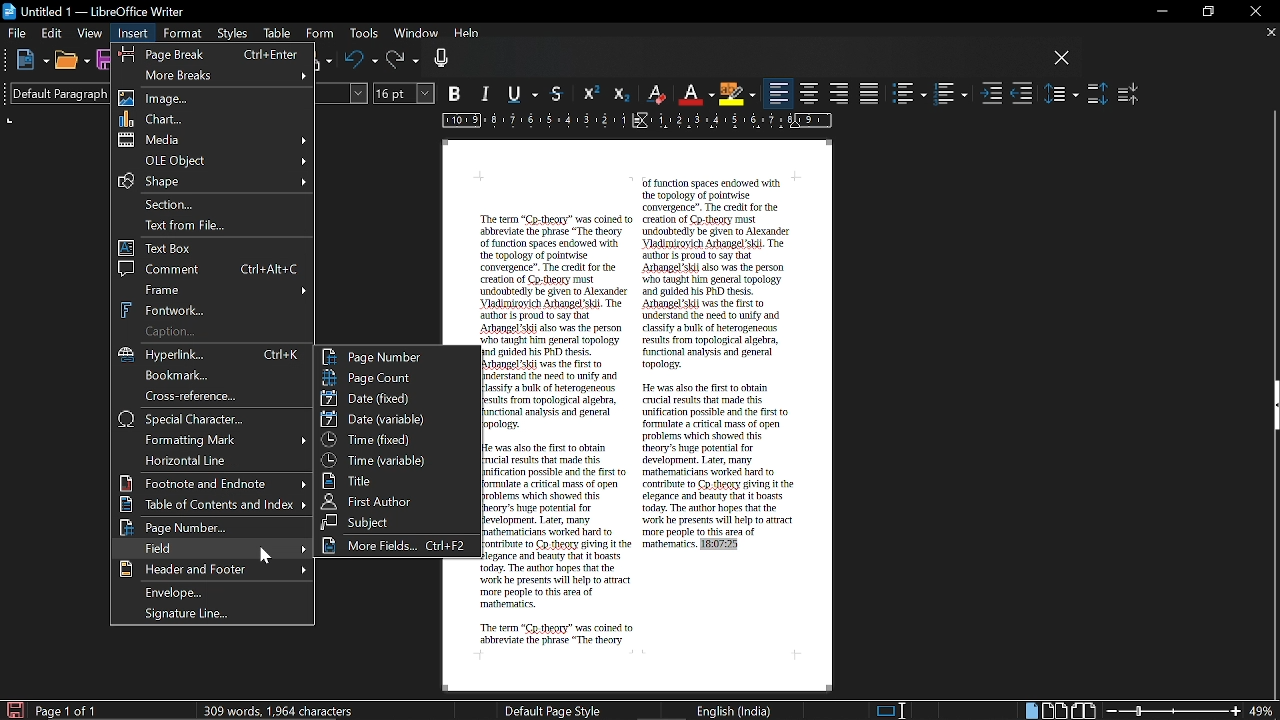 This screenshot has height=720, width=1280. What do you see at coordinates (1270, 32) in the screenshot?
I see `Close current tab` at bounding box center [1270, 32].